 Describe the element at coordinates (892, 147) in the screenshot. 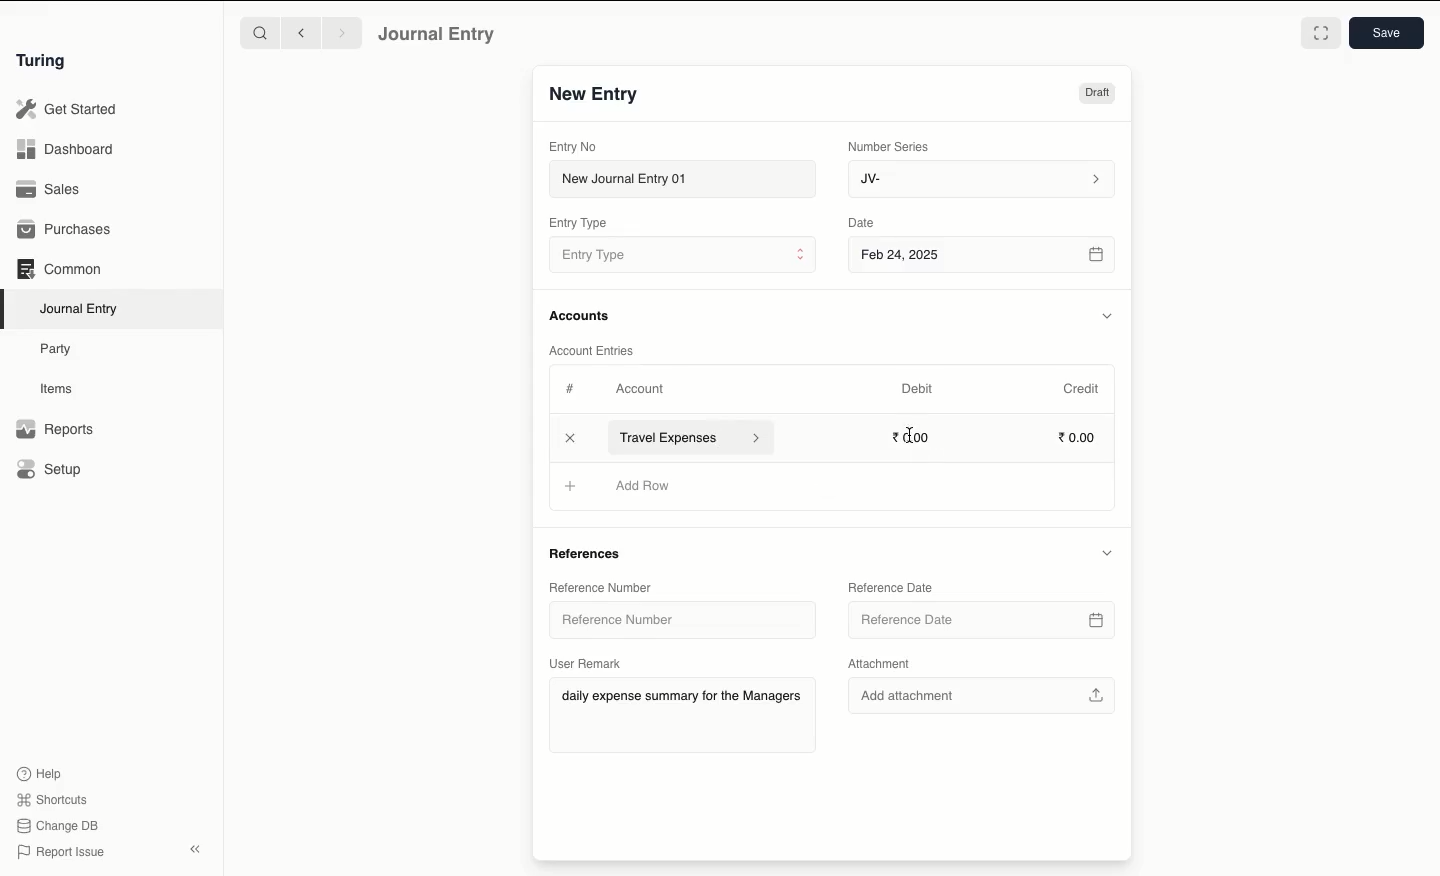

I see `Number Series` at that location.